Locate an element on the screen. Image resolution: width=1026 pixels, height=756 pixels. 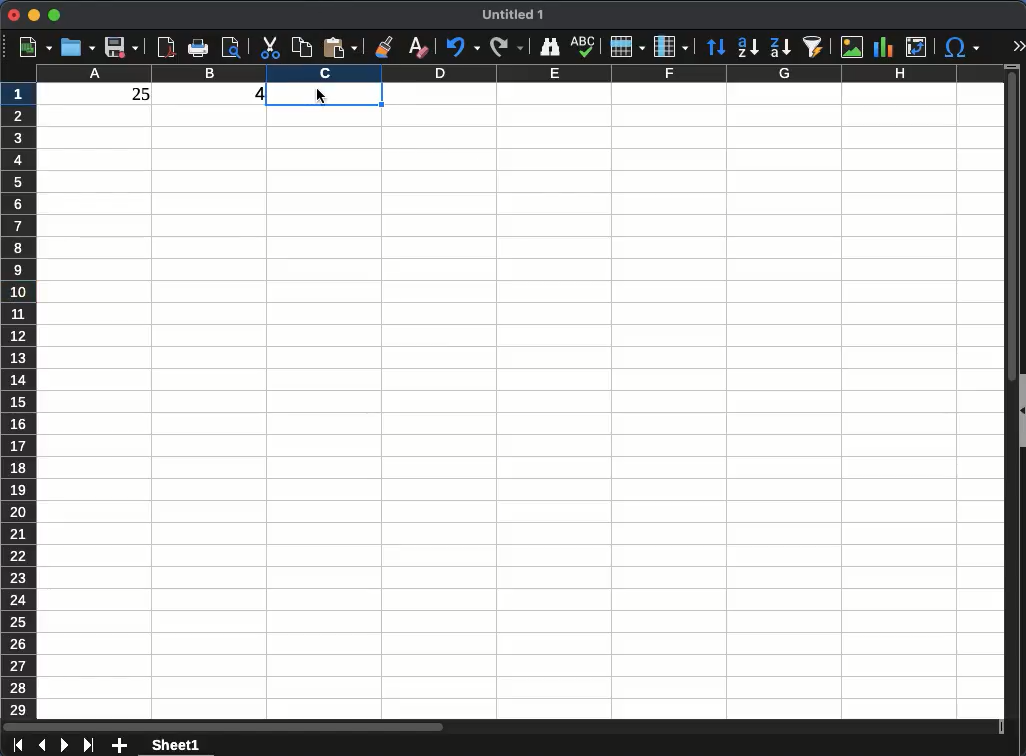
sheet 1 is located at coordinates (176, 744).